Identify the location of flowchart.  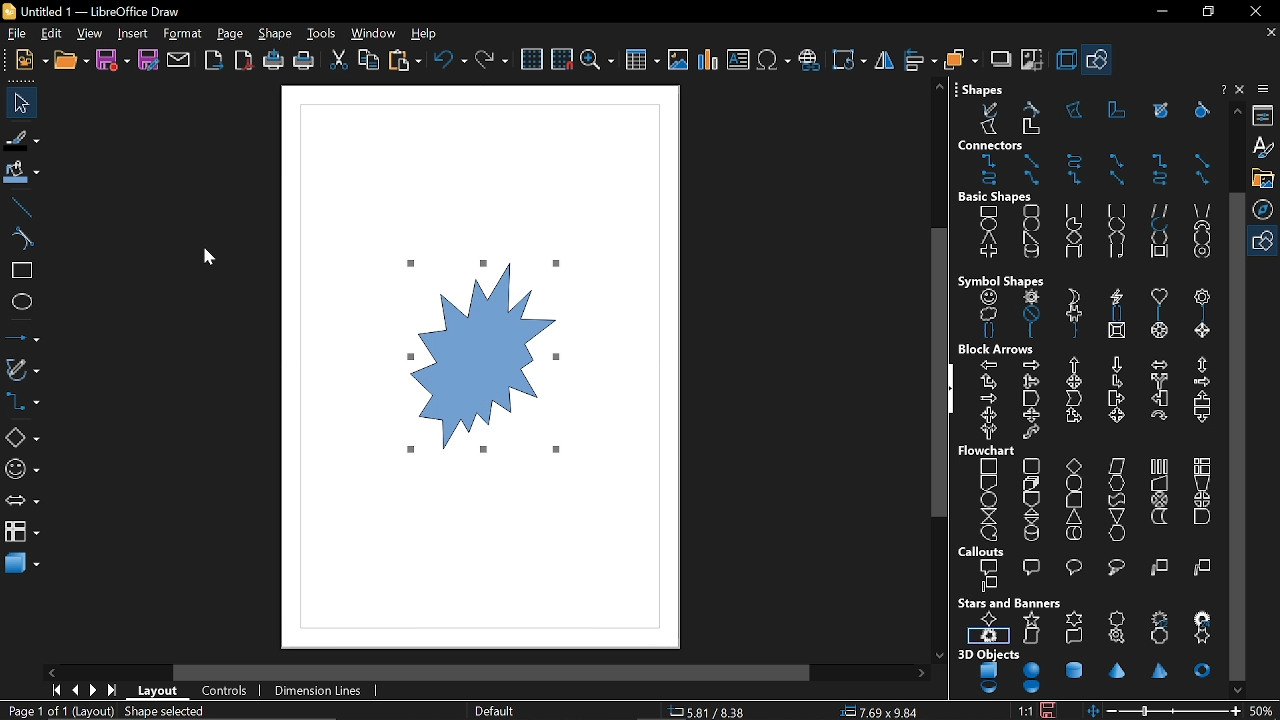
(22, 532).